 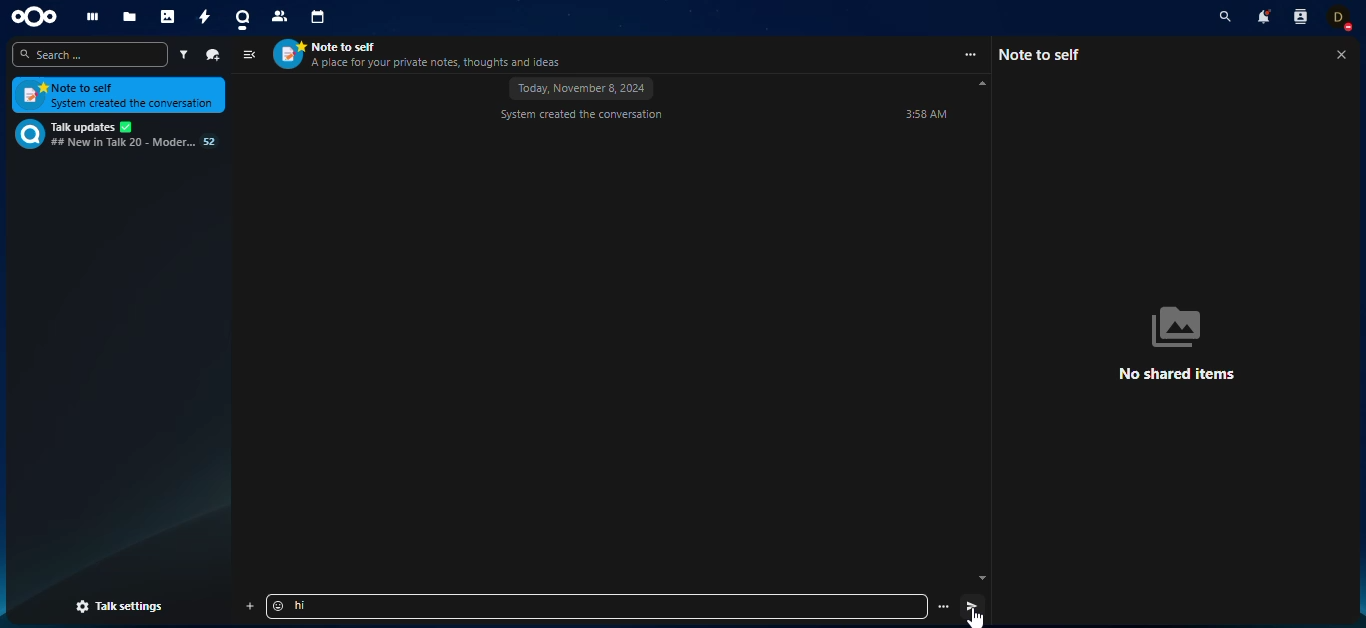 I want to click on nextcloud, so click(x=40, y=17).